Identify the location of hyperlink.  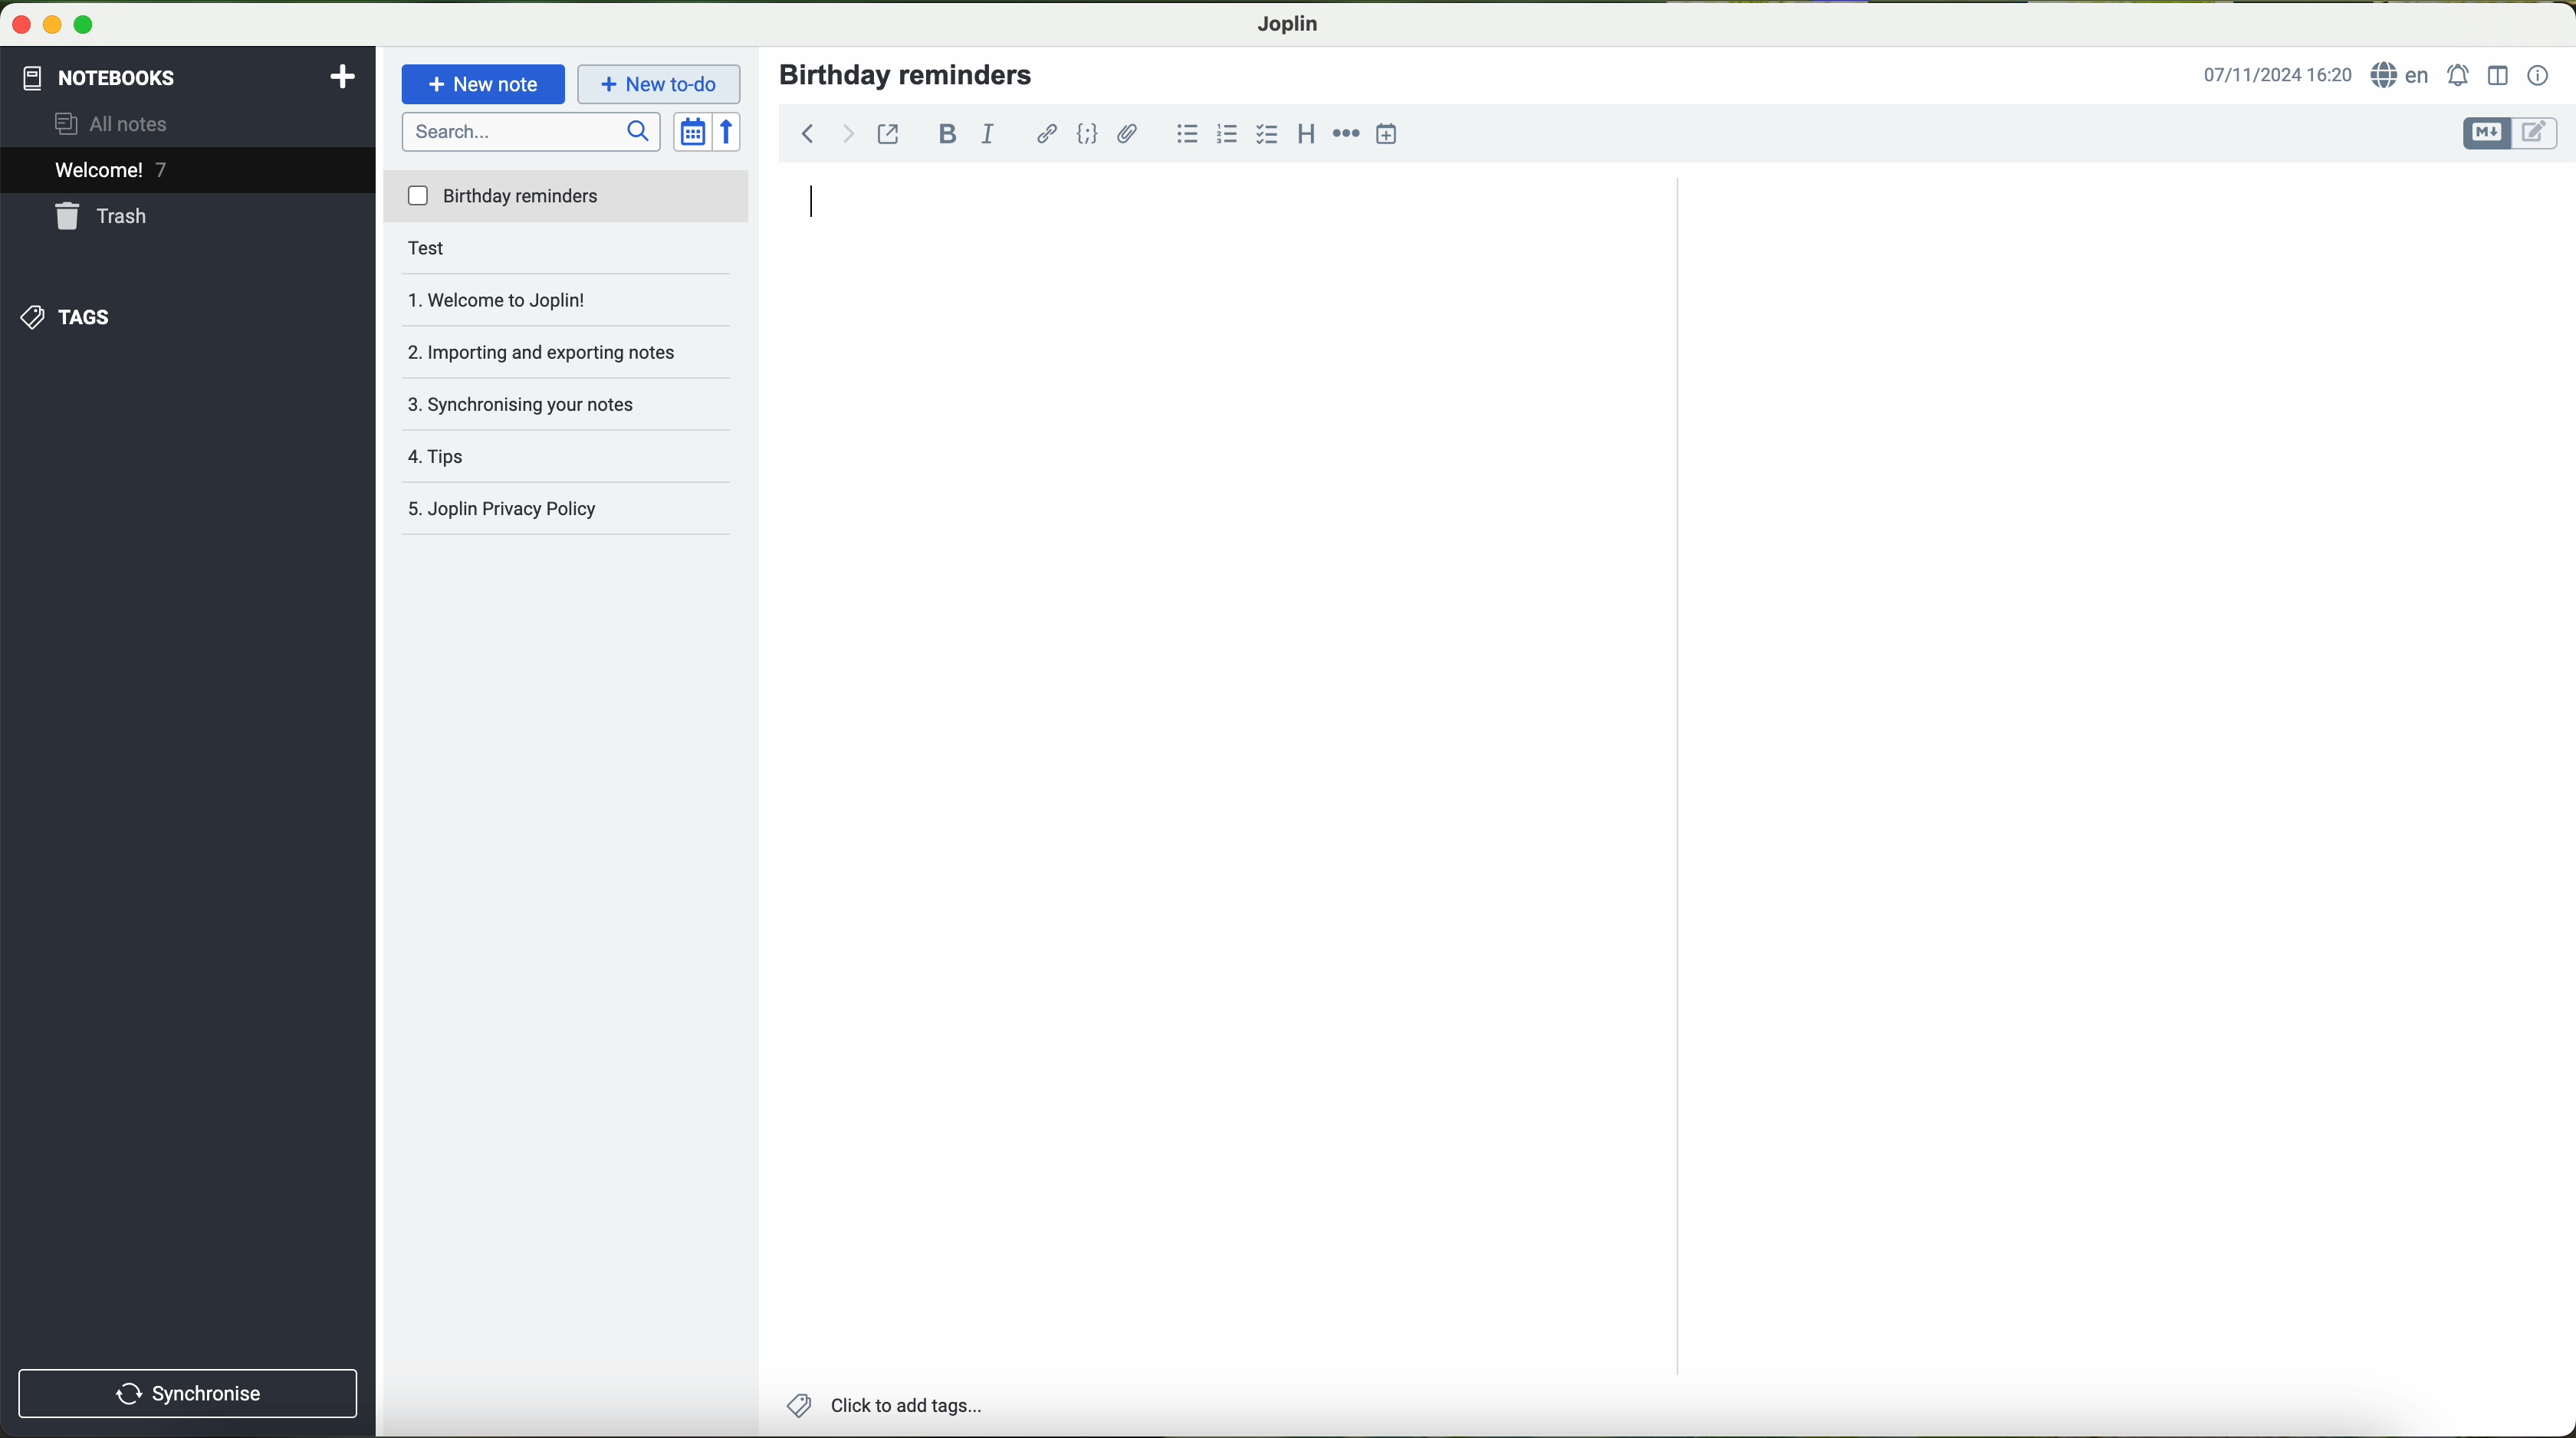
(1042, 135).